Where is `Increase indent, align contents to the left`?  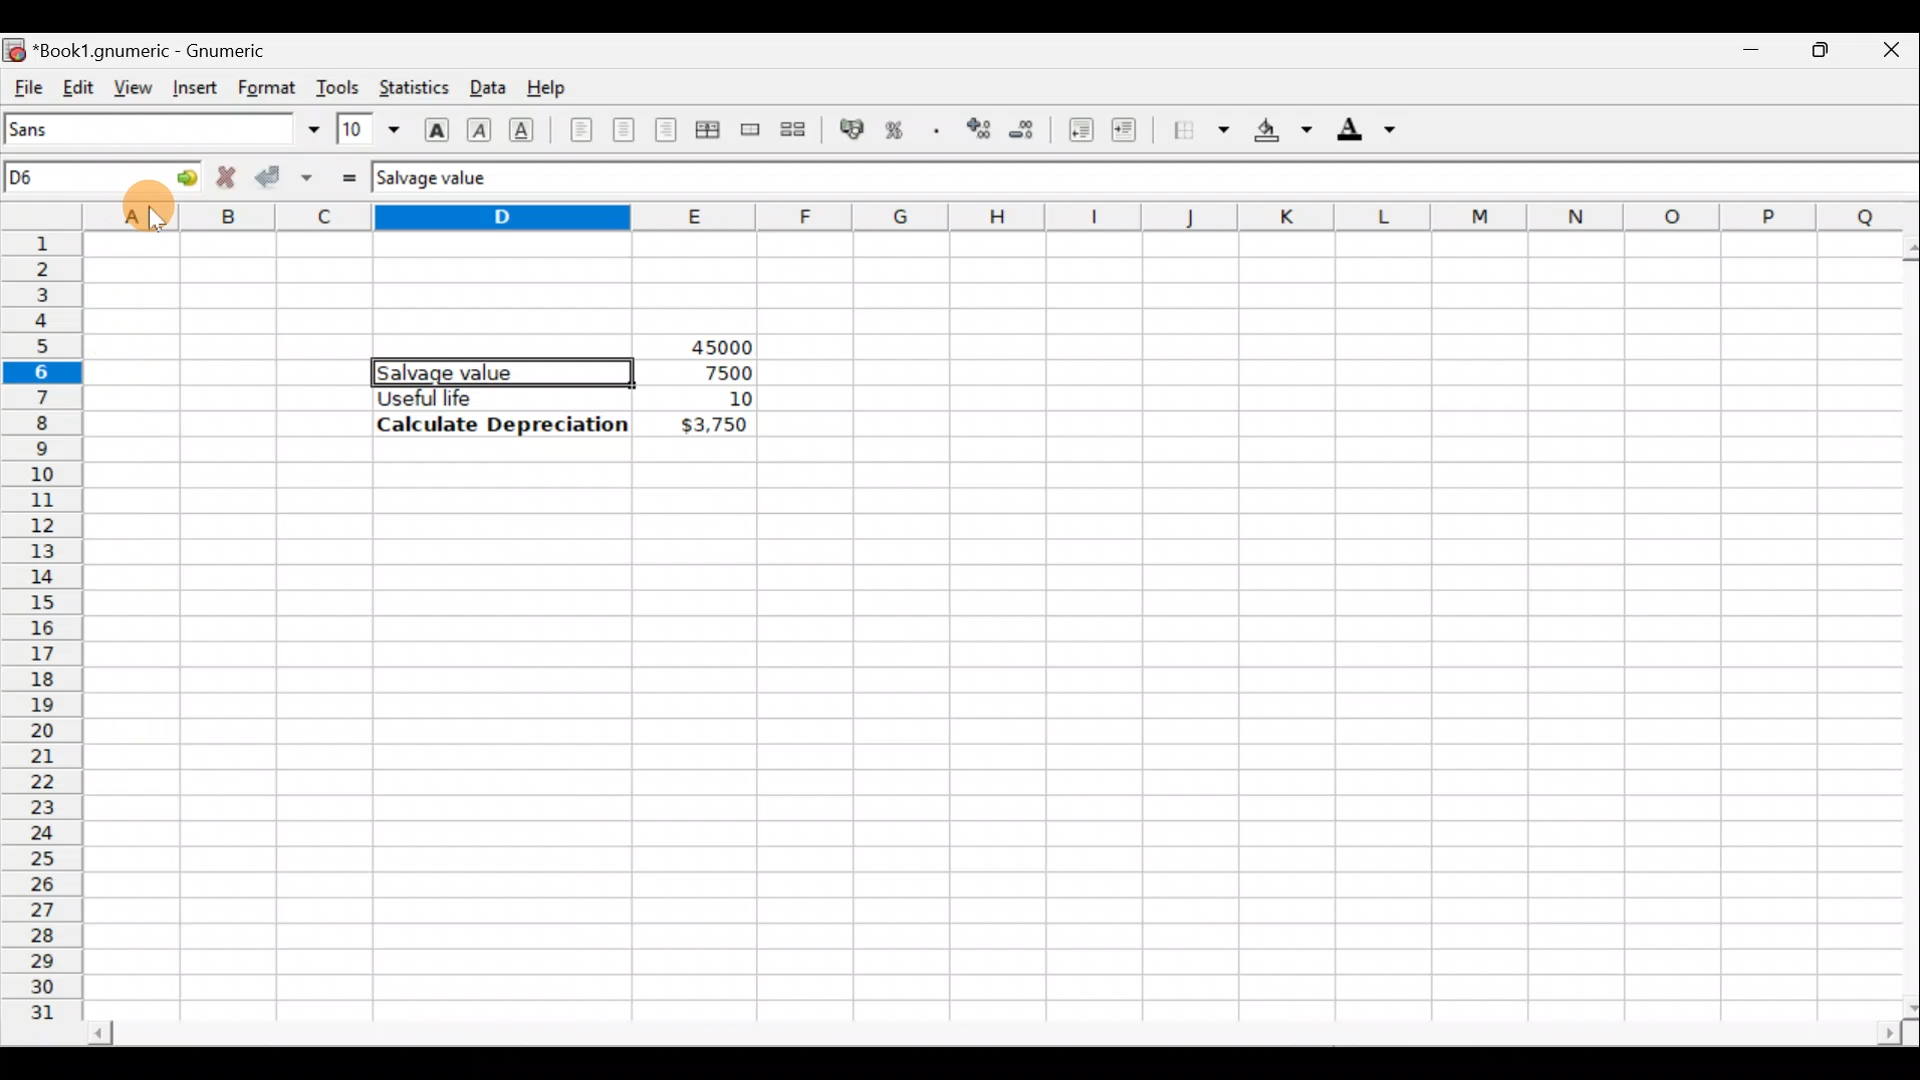 Increase indent, align contents to the left is located at coordinates (1133, 132).